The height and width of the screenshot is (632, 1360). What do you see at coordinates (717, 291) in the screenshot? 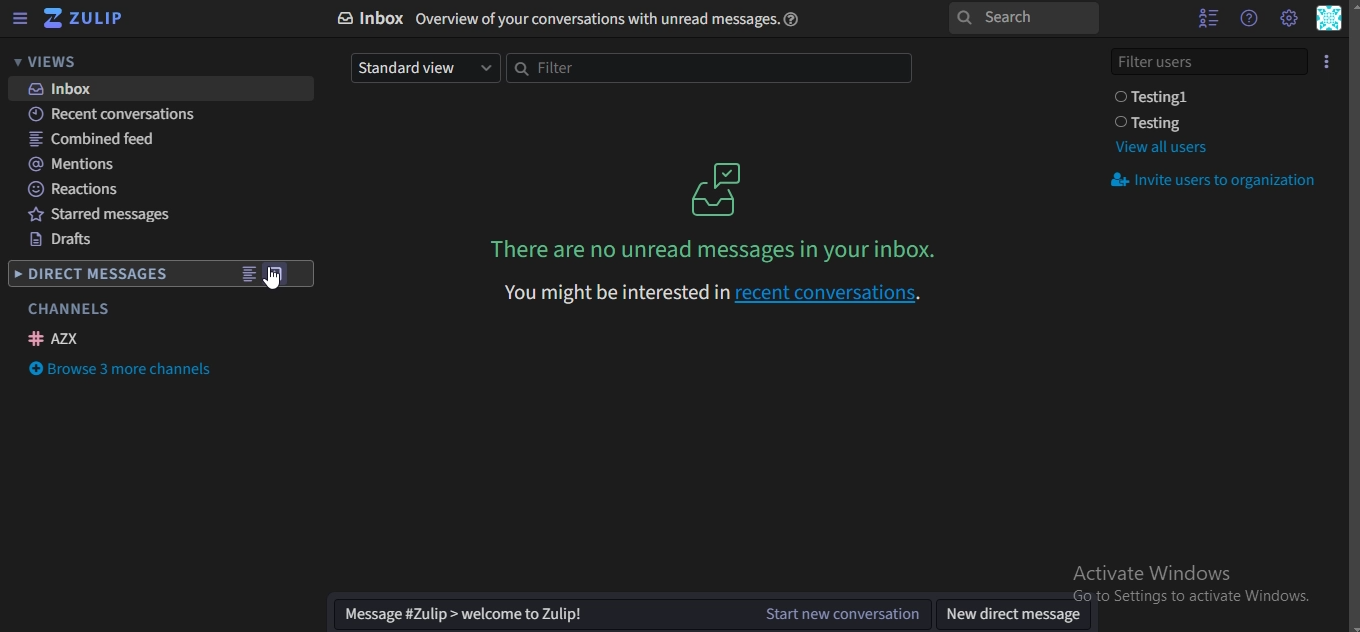
I see `recent conversations.` at bounding box center [717, 291].